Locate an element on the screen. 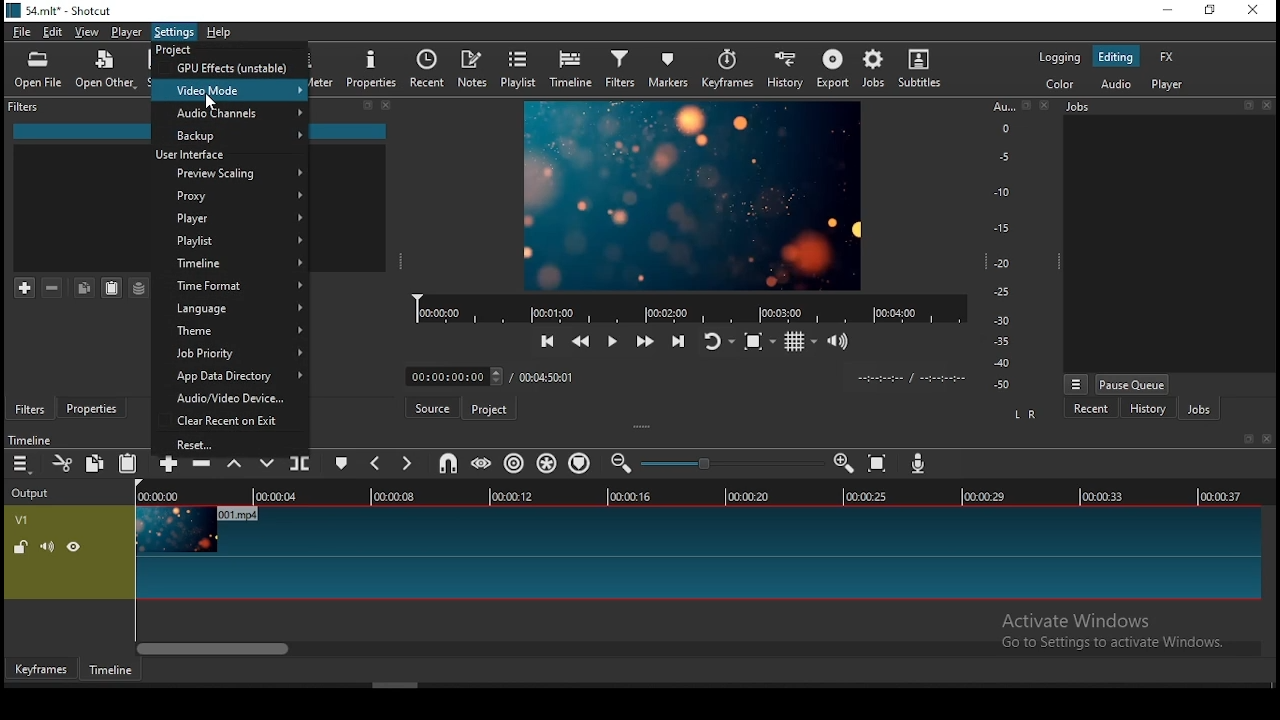 This screenshot has width=1280, height=720. add filter is located at coordinates (25, 289).